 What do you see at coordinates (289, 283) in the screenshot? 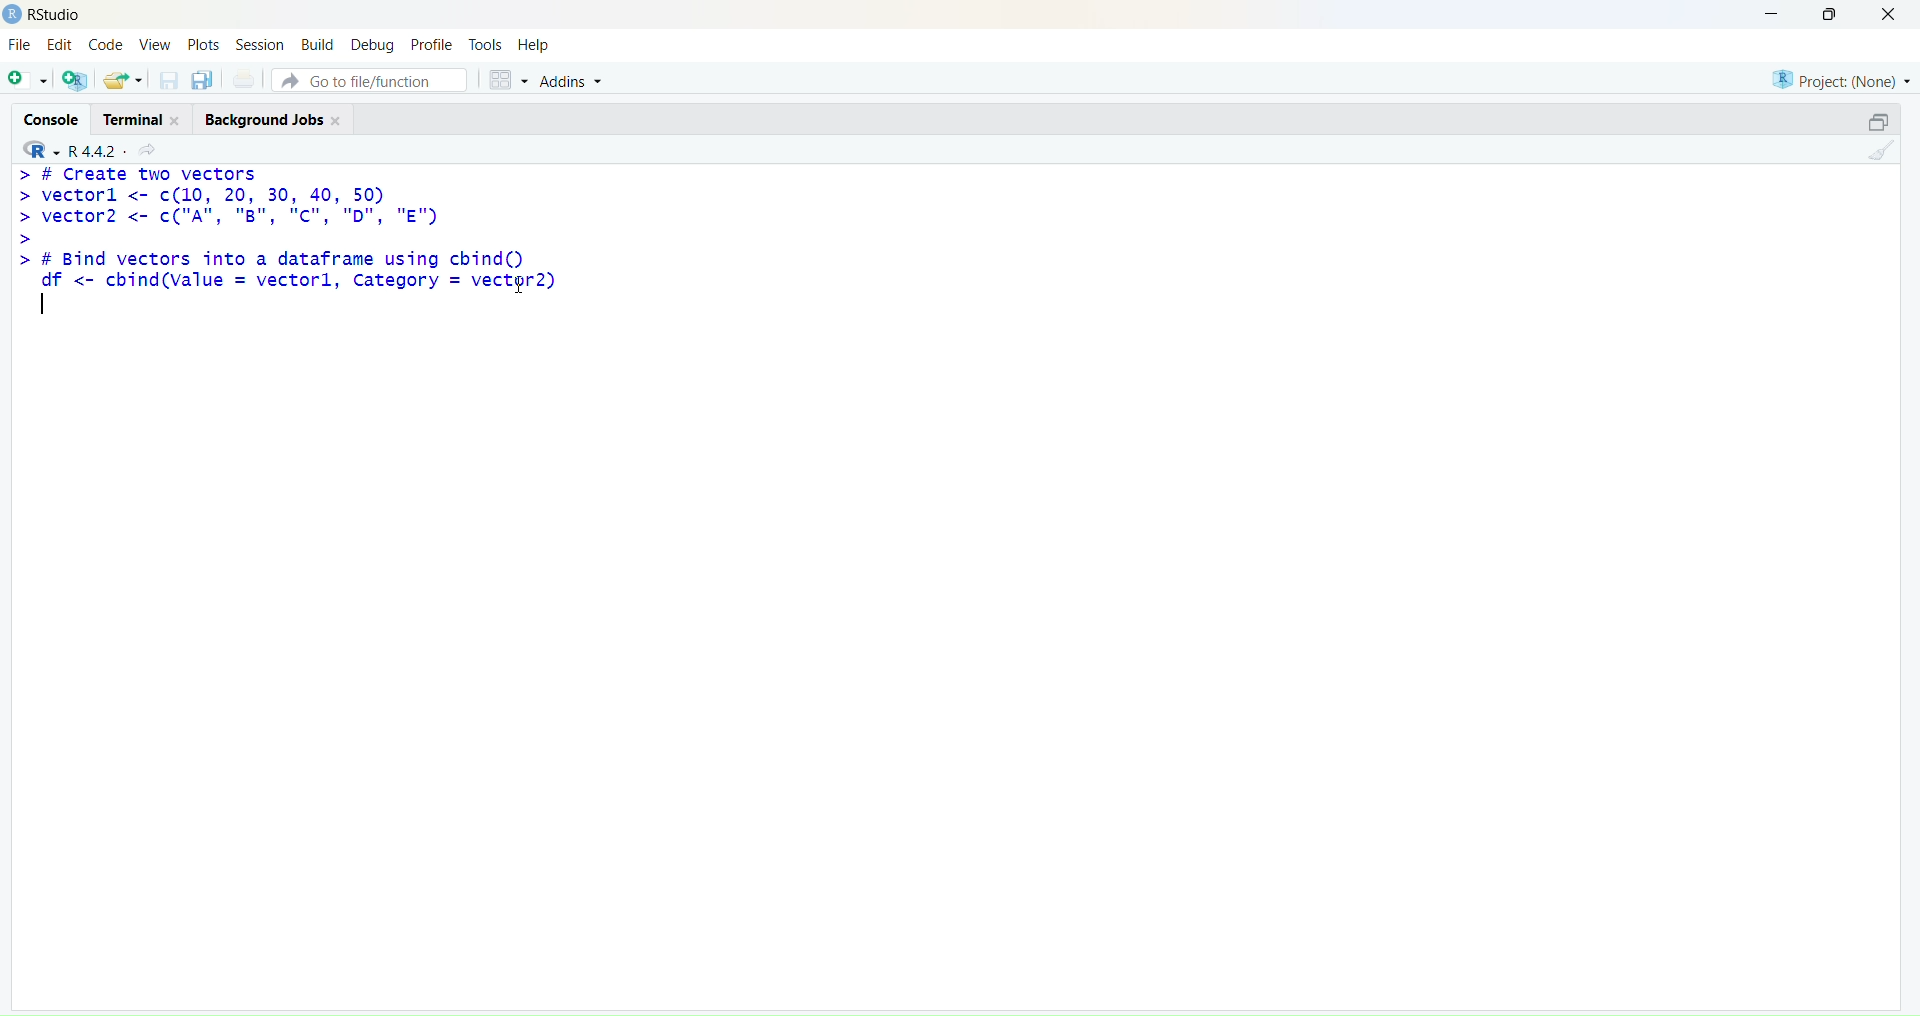
I see `# Bind vectors into a dataframe using cbind()df <- cbind(value = vectorl, Category = vector2)` at bounding box center [289, 283].